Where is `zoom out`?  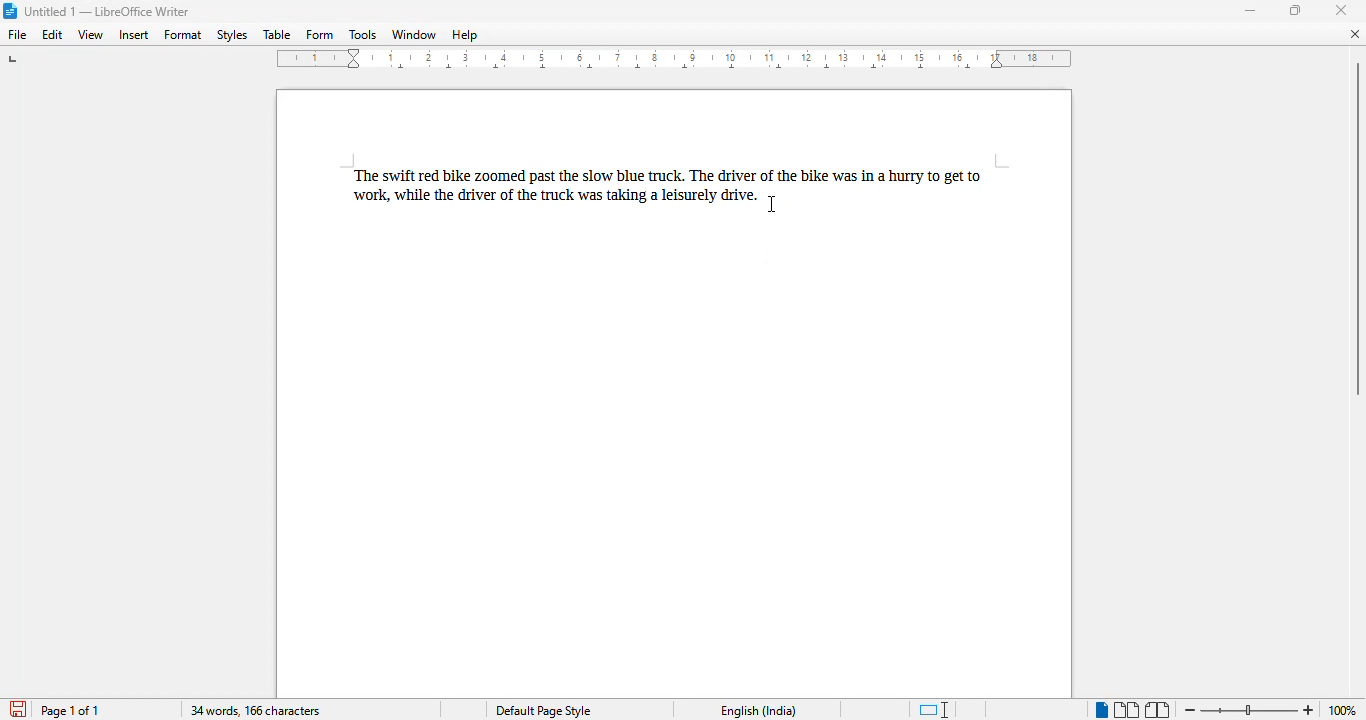 zoom out is located at coordinates (1191, 711).